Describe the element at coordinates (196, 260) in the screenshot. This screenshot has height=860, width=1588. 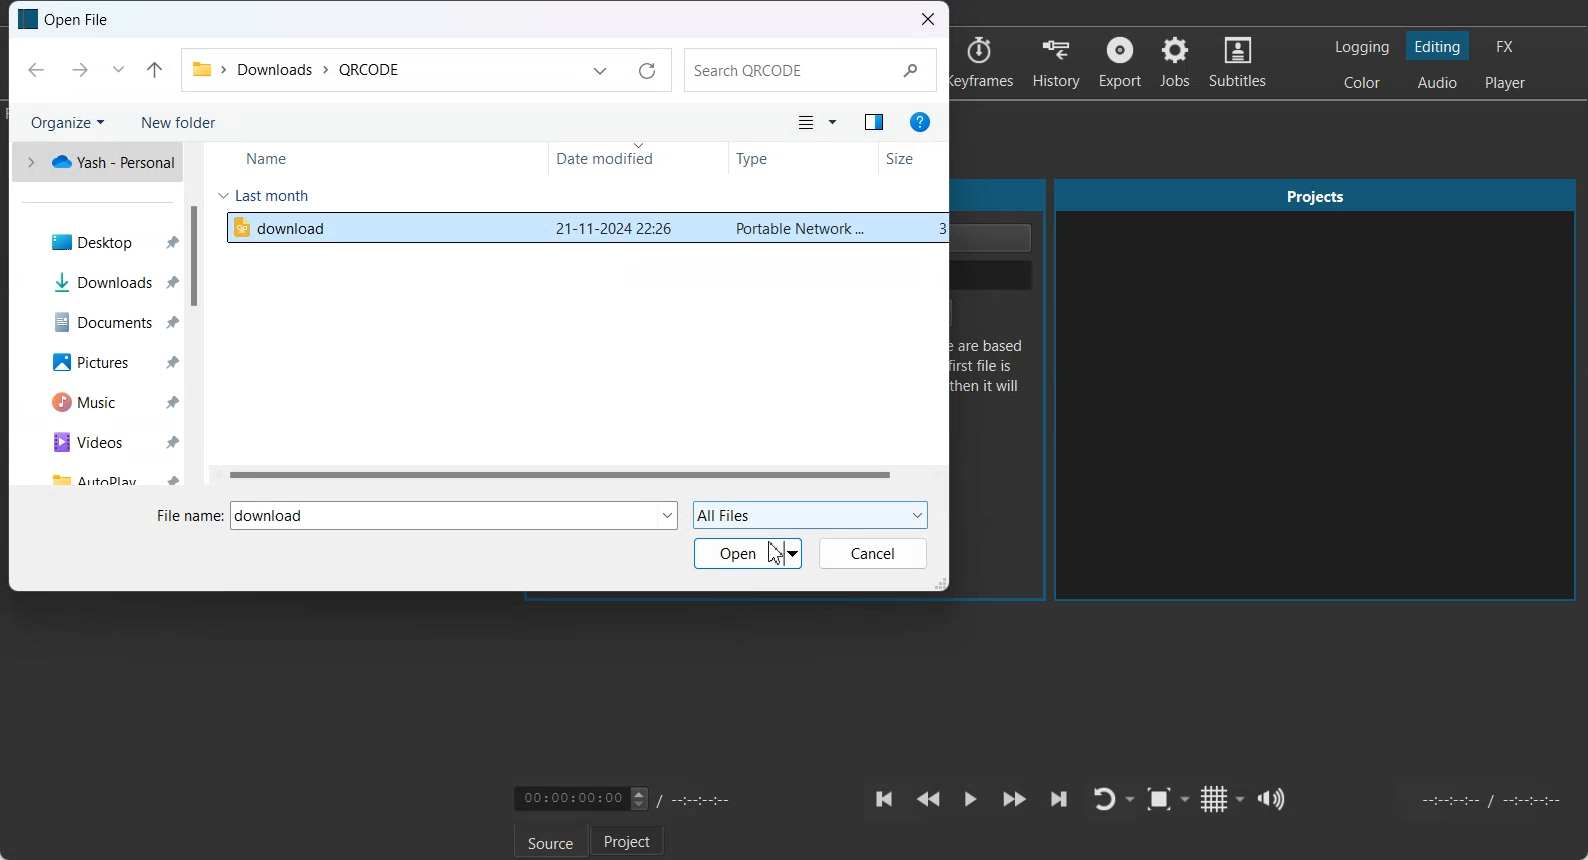
I see `Vertical Scroll bar` at that location.